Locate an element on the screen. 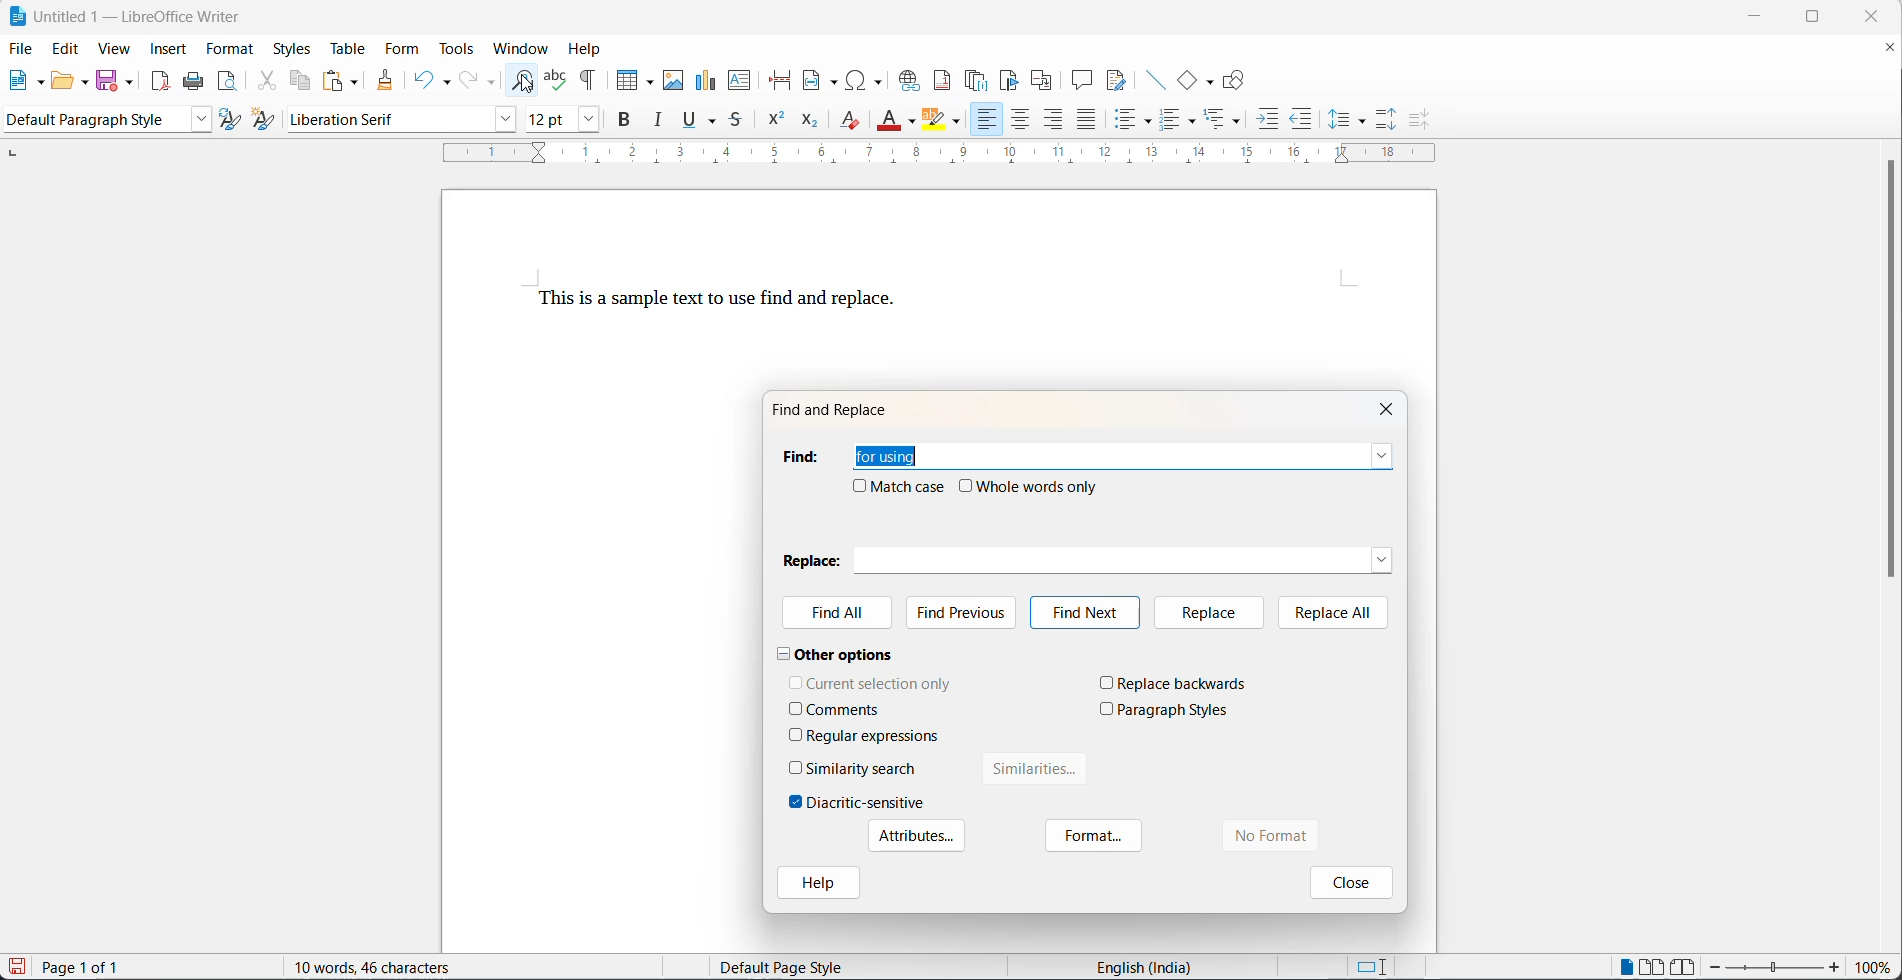 The image size is (1902, 980). increase paragraph spacing is located at coordinates (1387, 117).